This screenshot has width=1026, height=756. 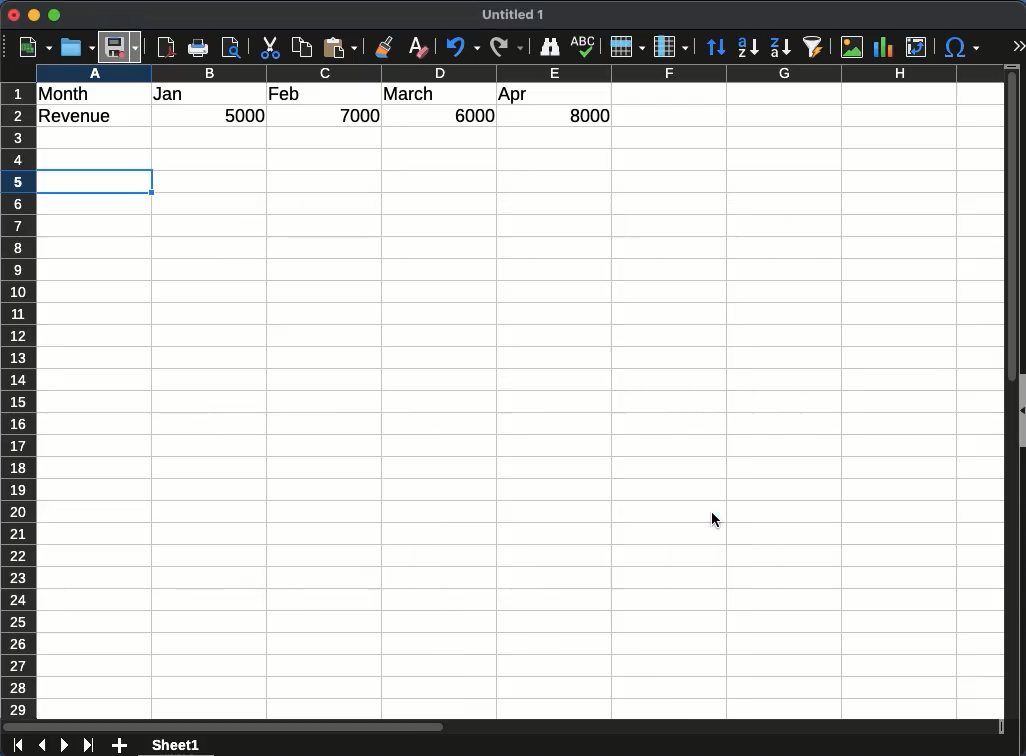 I want to click on last sheet, so click(x=88, y=746).